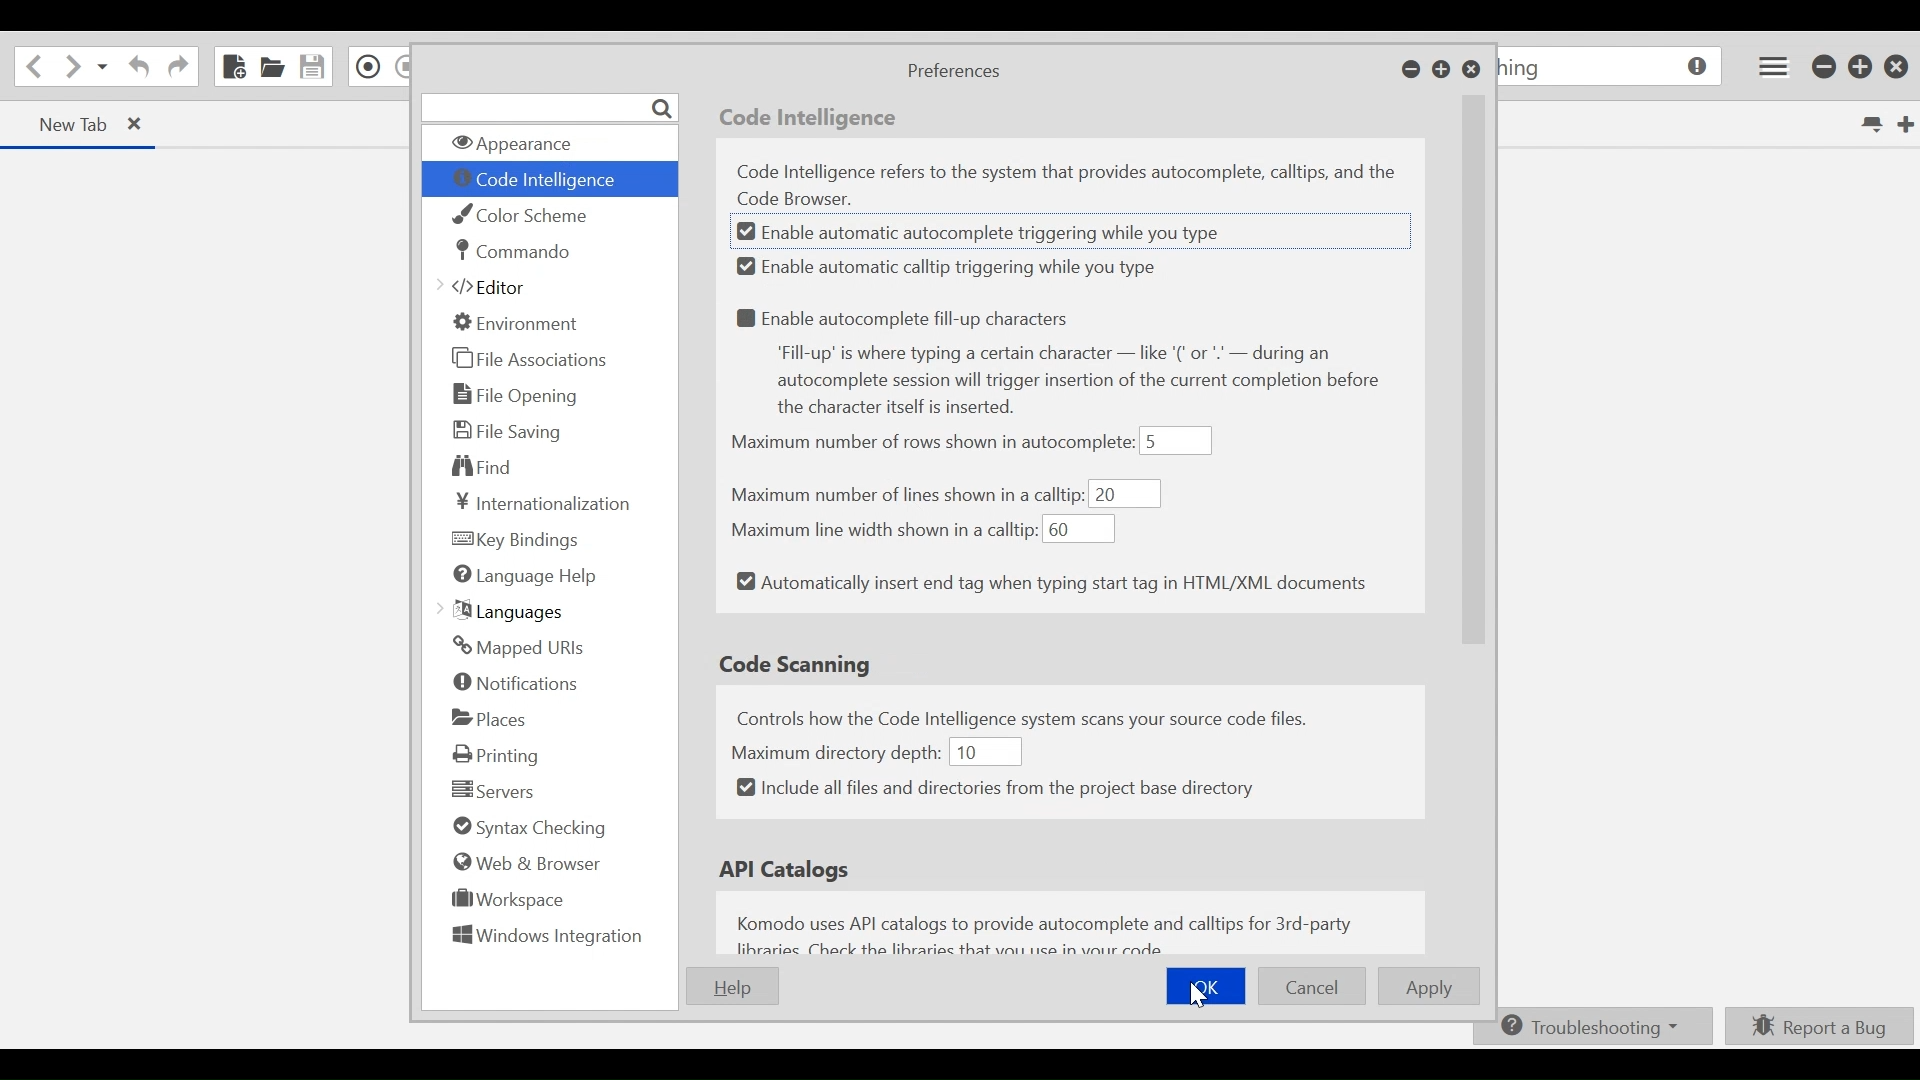 This screenshot has width=1920, height=1080. What do you see at coordinates (178, 69) in the screenshot?
I see `Redo last action` at bounding box center [178, 69].